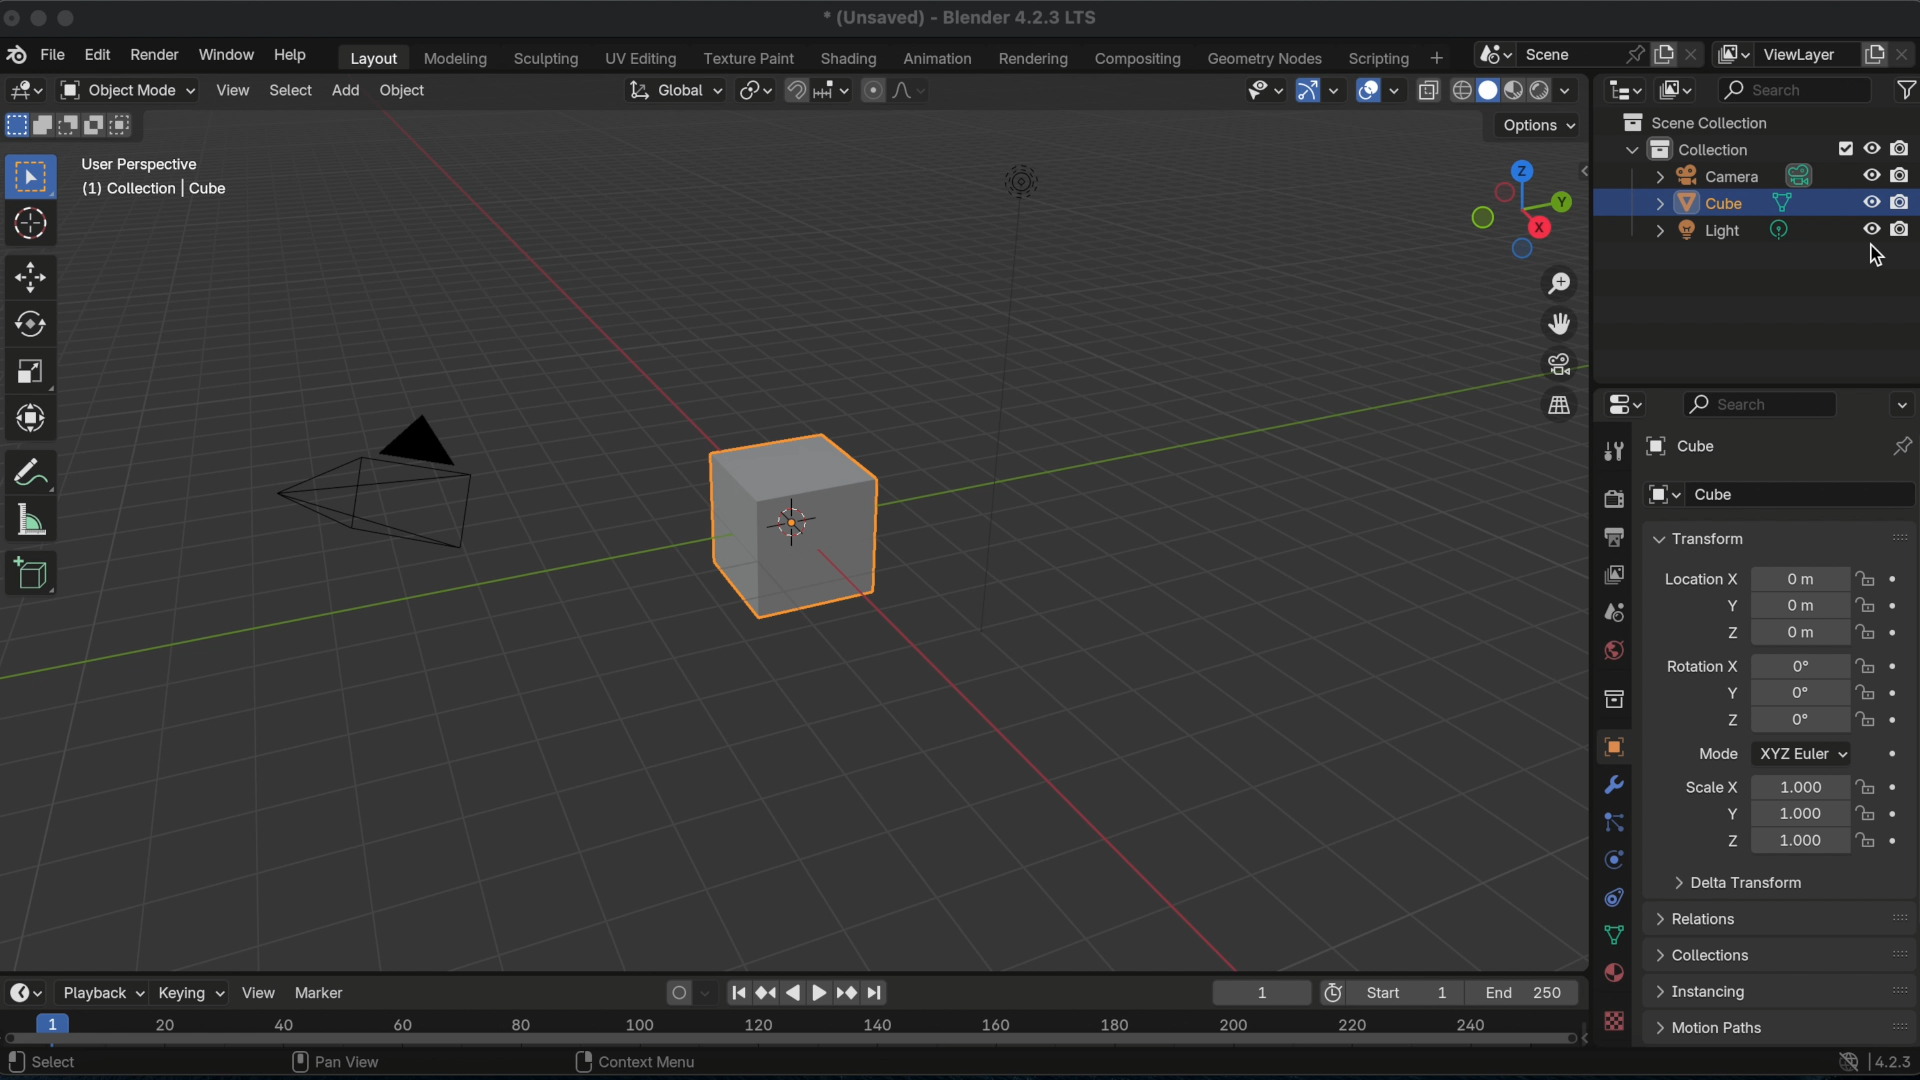 This screenshot has width=1920, height=1080. I want to click on editor type, so click(26, 89).